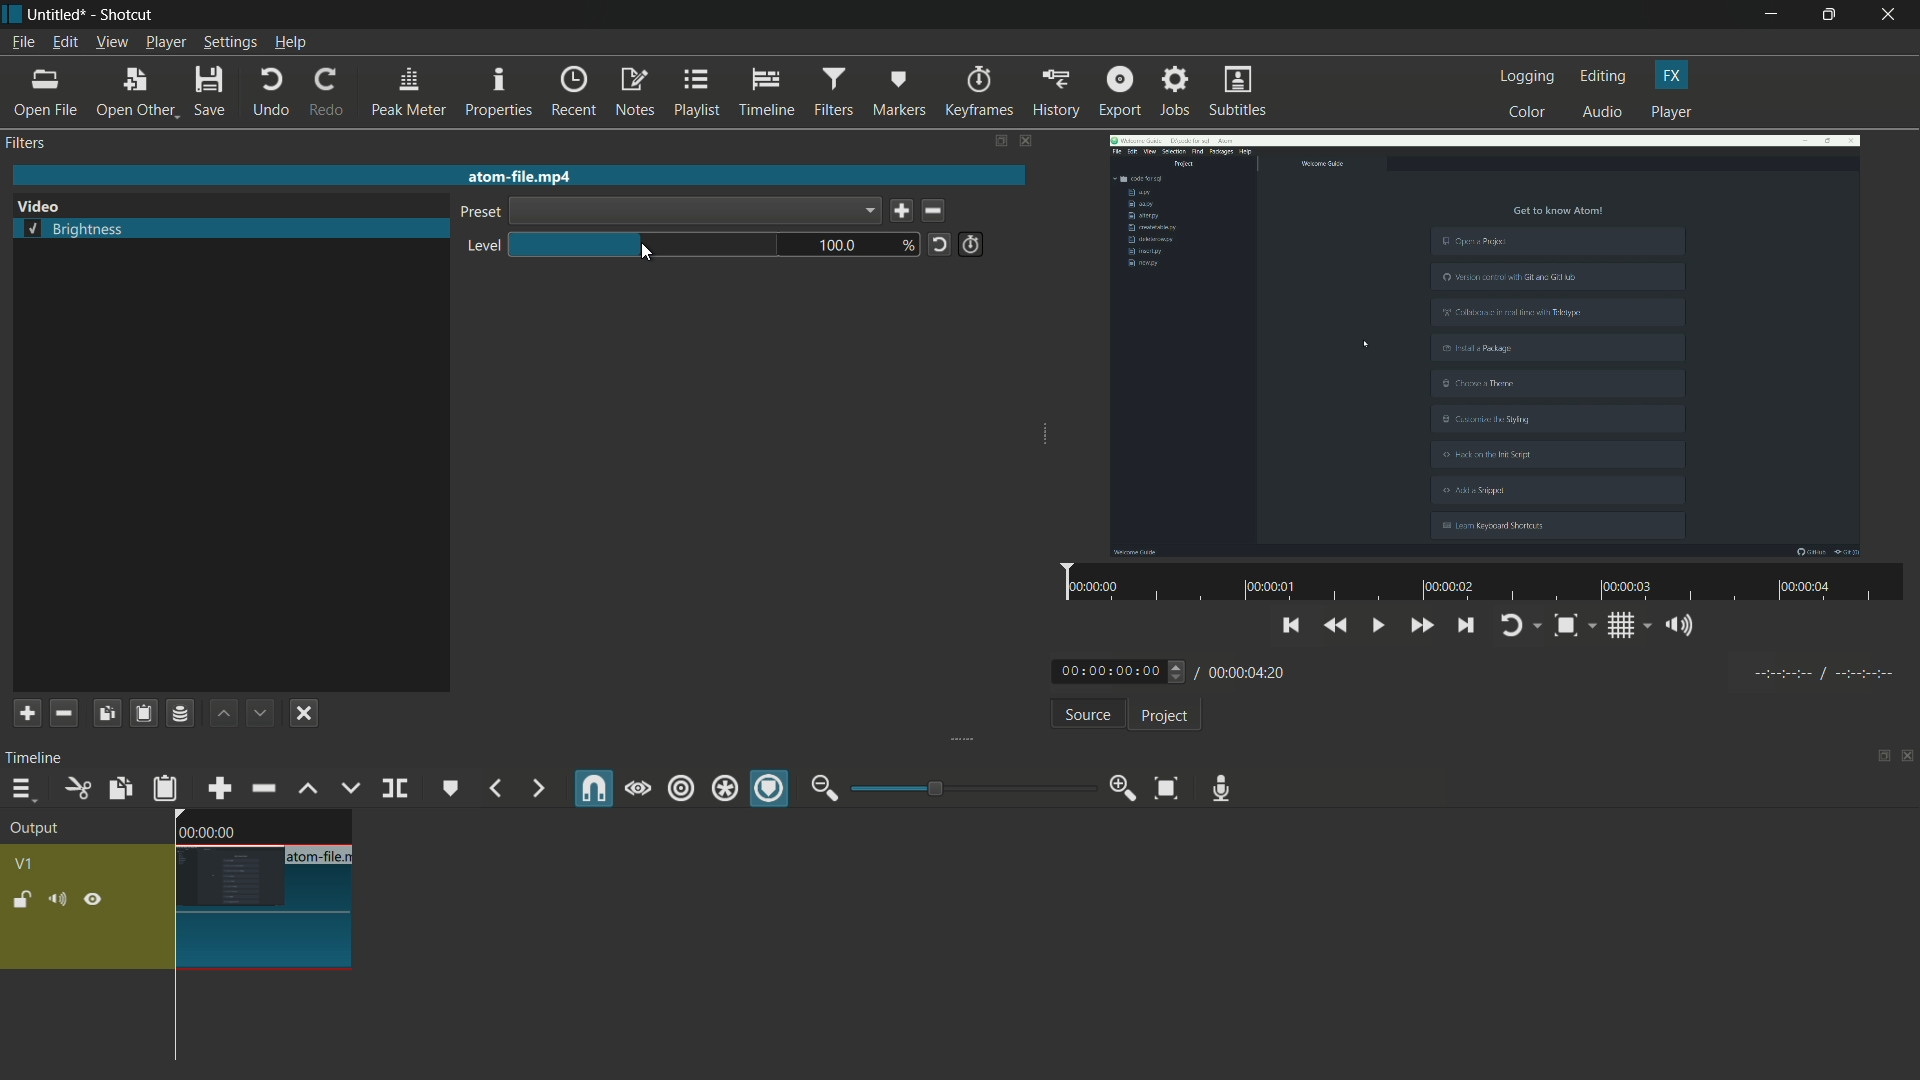 The image size is (1920, 1080). I want to click on timecodes, so click(1821, 670).